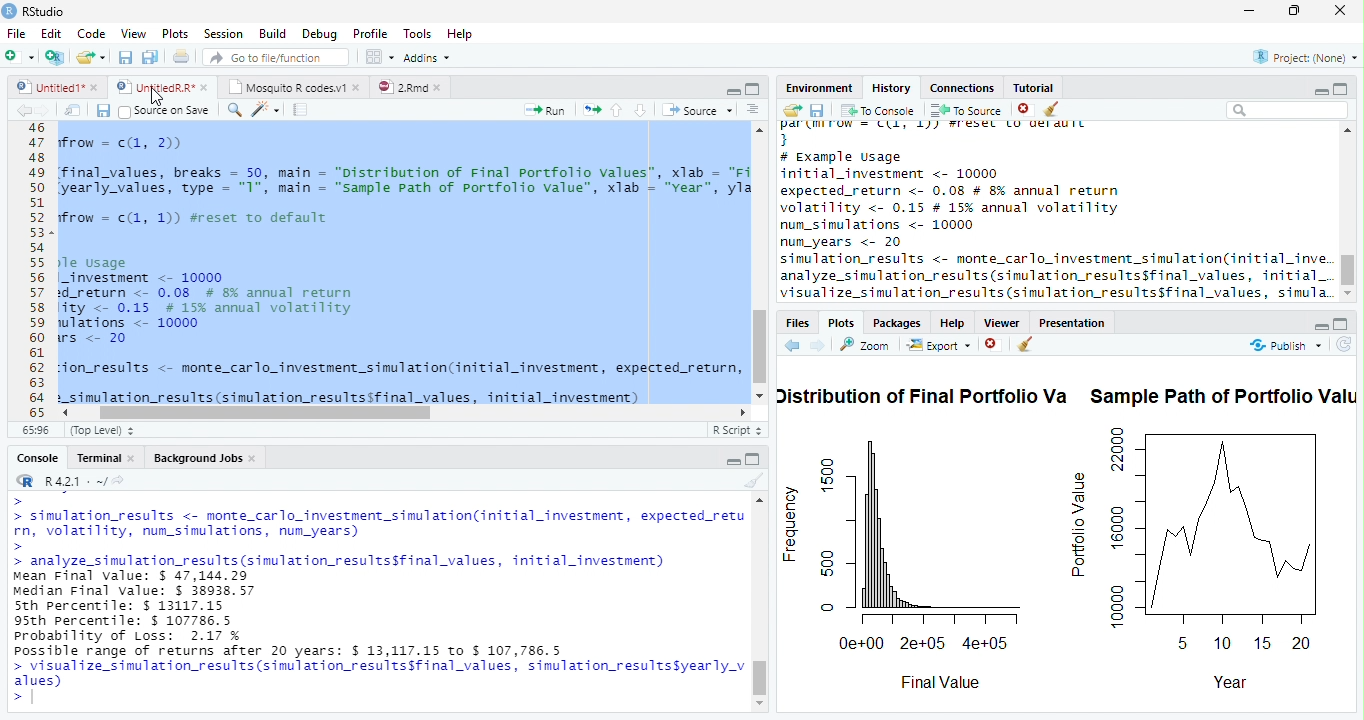  Describe the element at coordinates (35, 270) in the screenshot. I see `Line Numbers` at that location.